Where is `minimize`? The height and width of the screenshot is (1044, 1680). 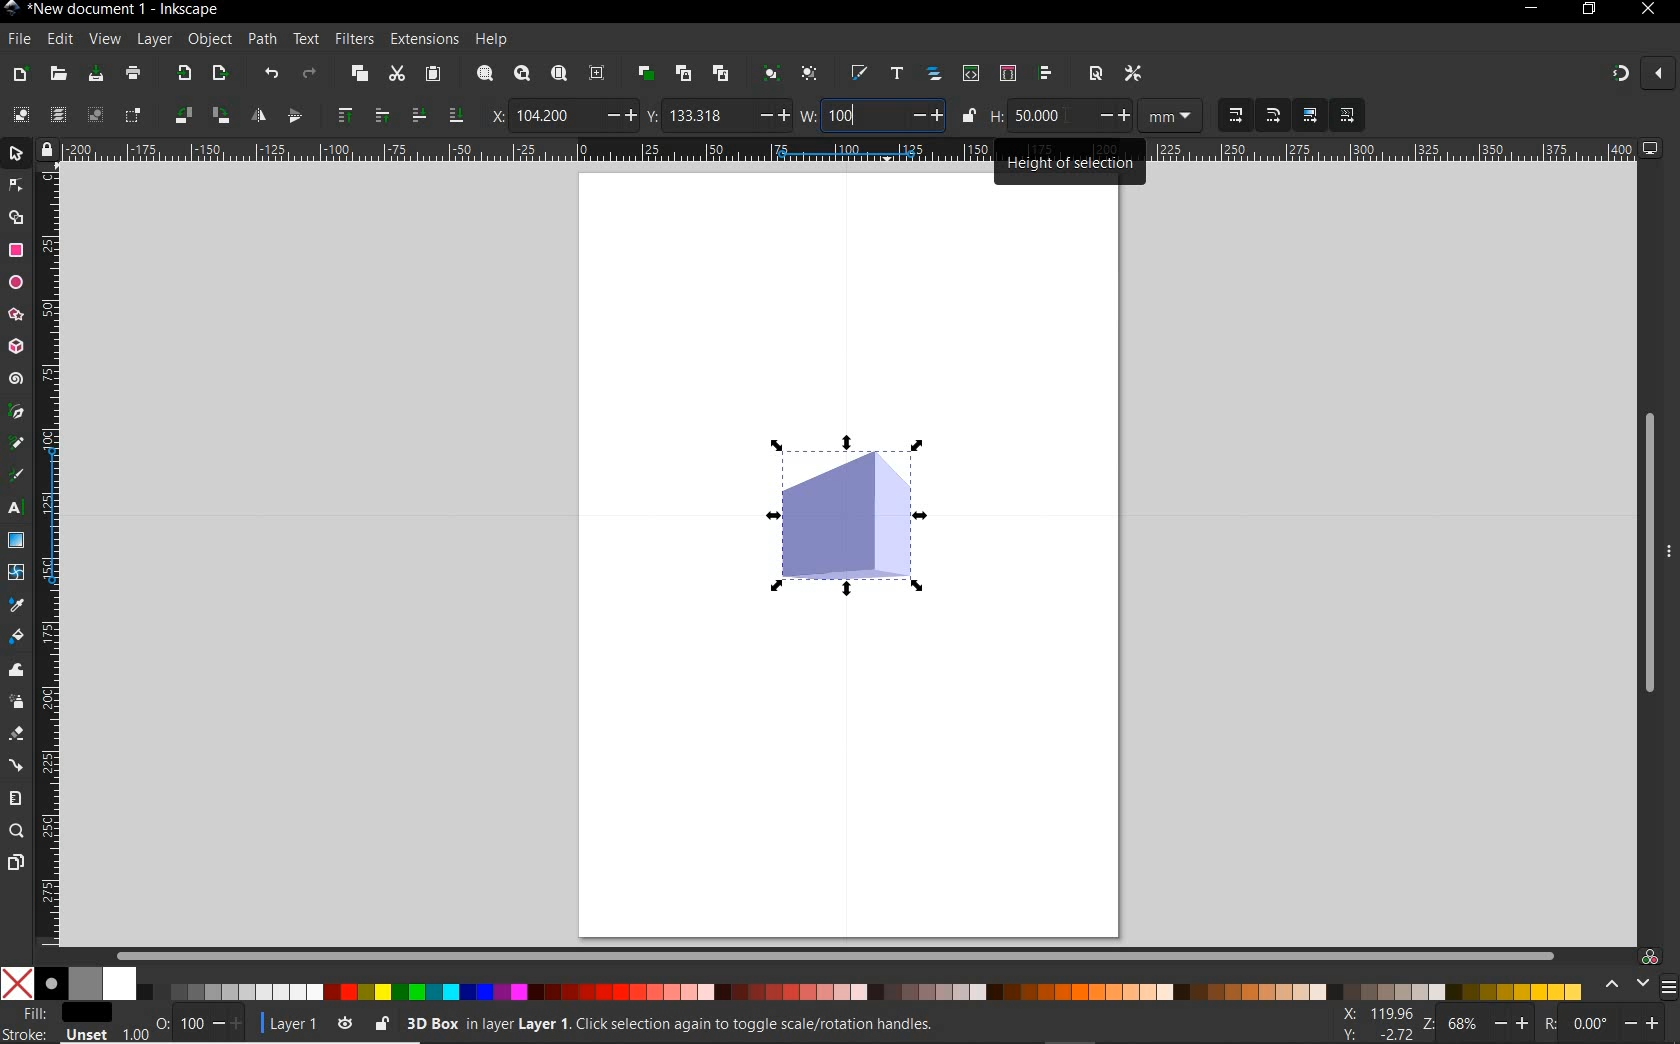 minimize is located at coordinates (1530, 10).